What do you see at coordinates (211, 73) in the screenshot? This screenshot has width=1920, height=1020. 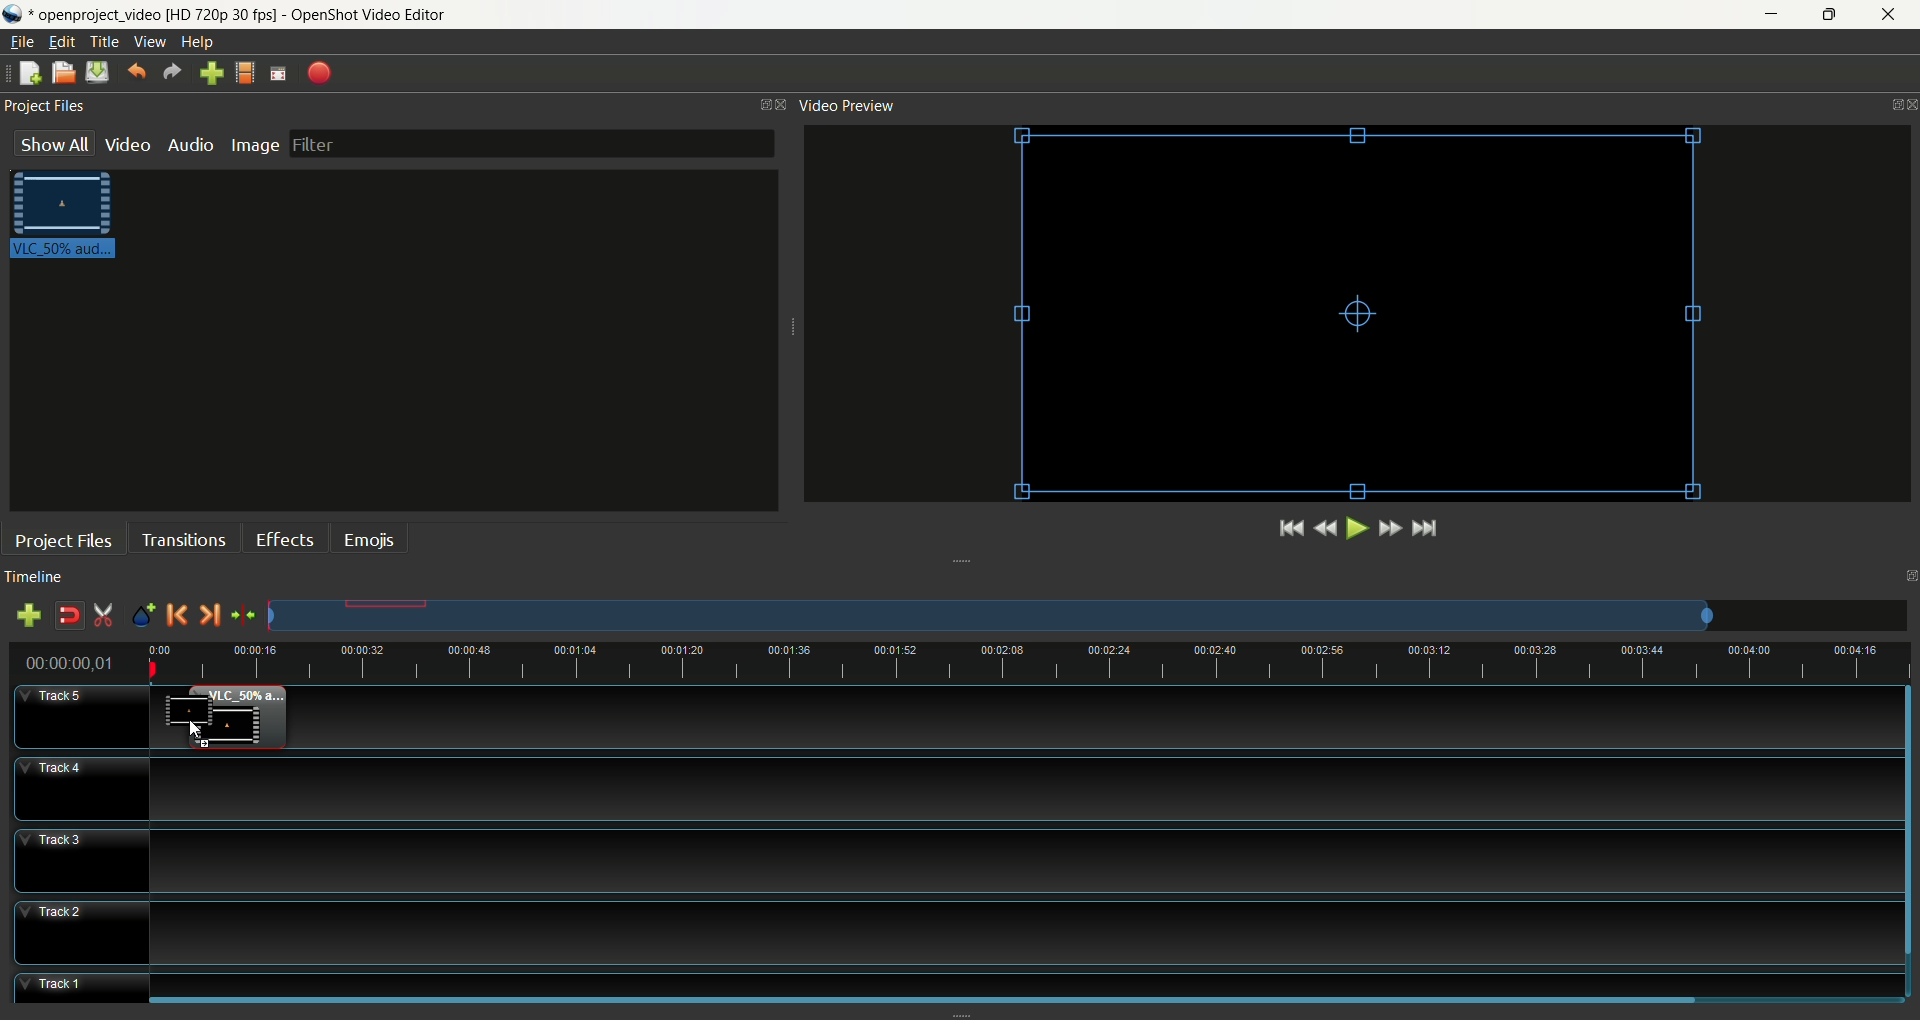 I see `import files` at bounding box center [211, 73].